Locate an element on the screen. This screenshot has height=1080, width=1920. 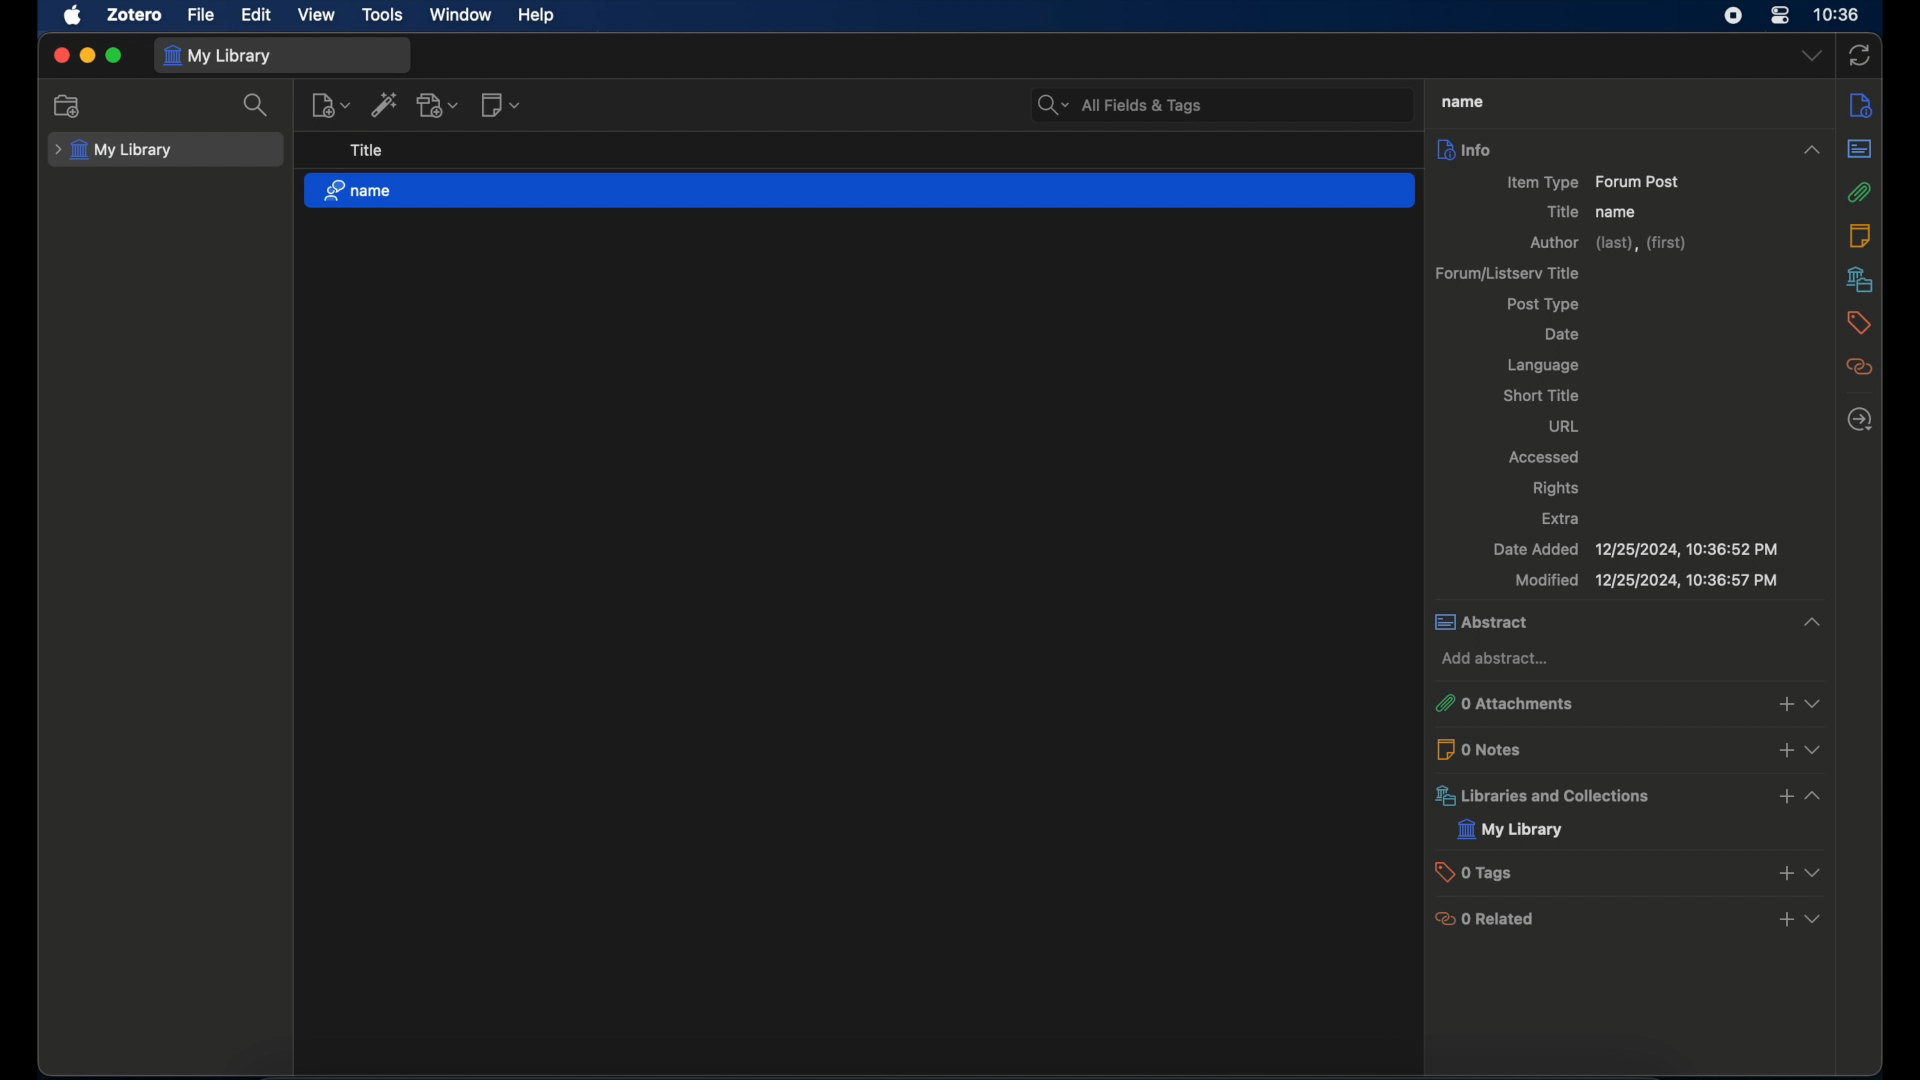
title is located at coordinates (367, 149).